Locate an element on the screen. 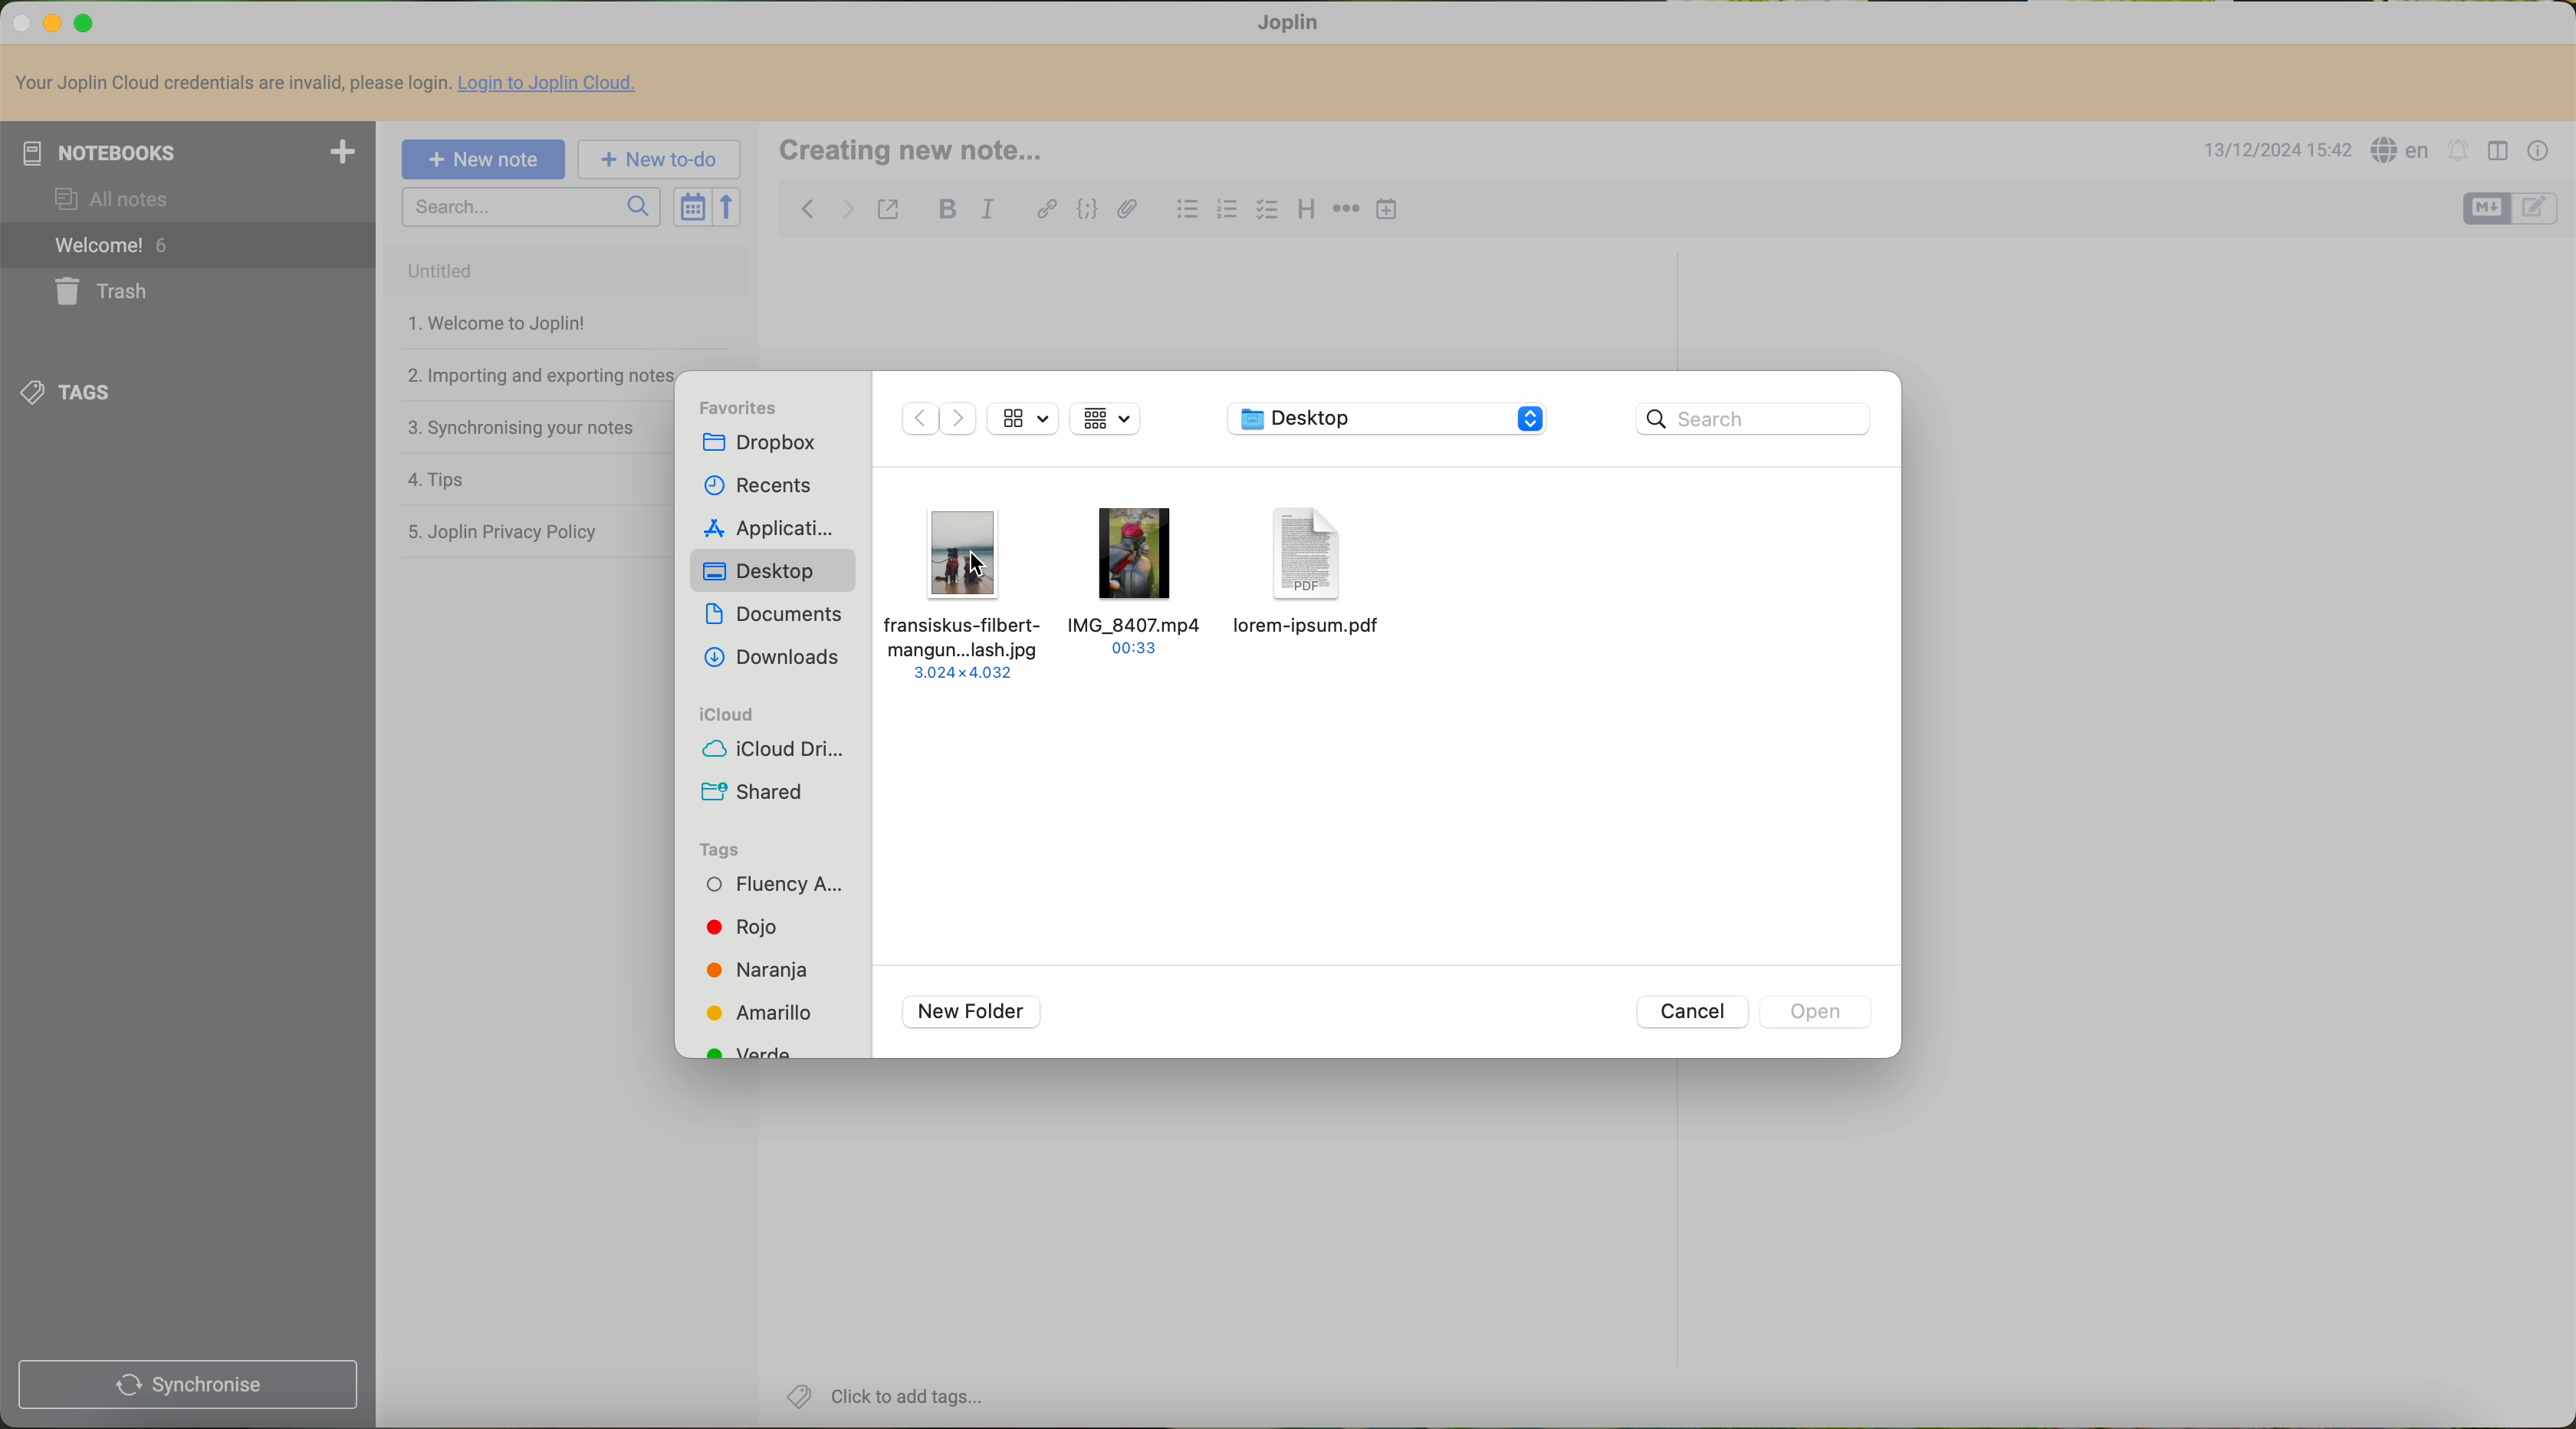  disable open button is located at coordinates (1821, 1013).